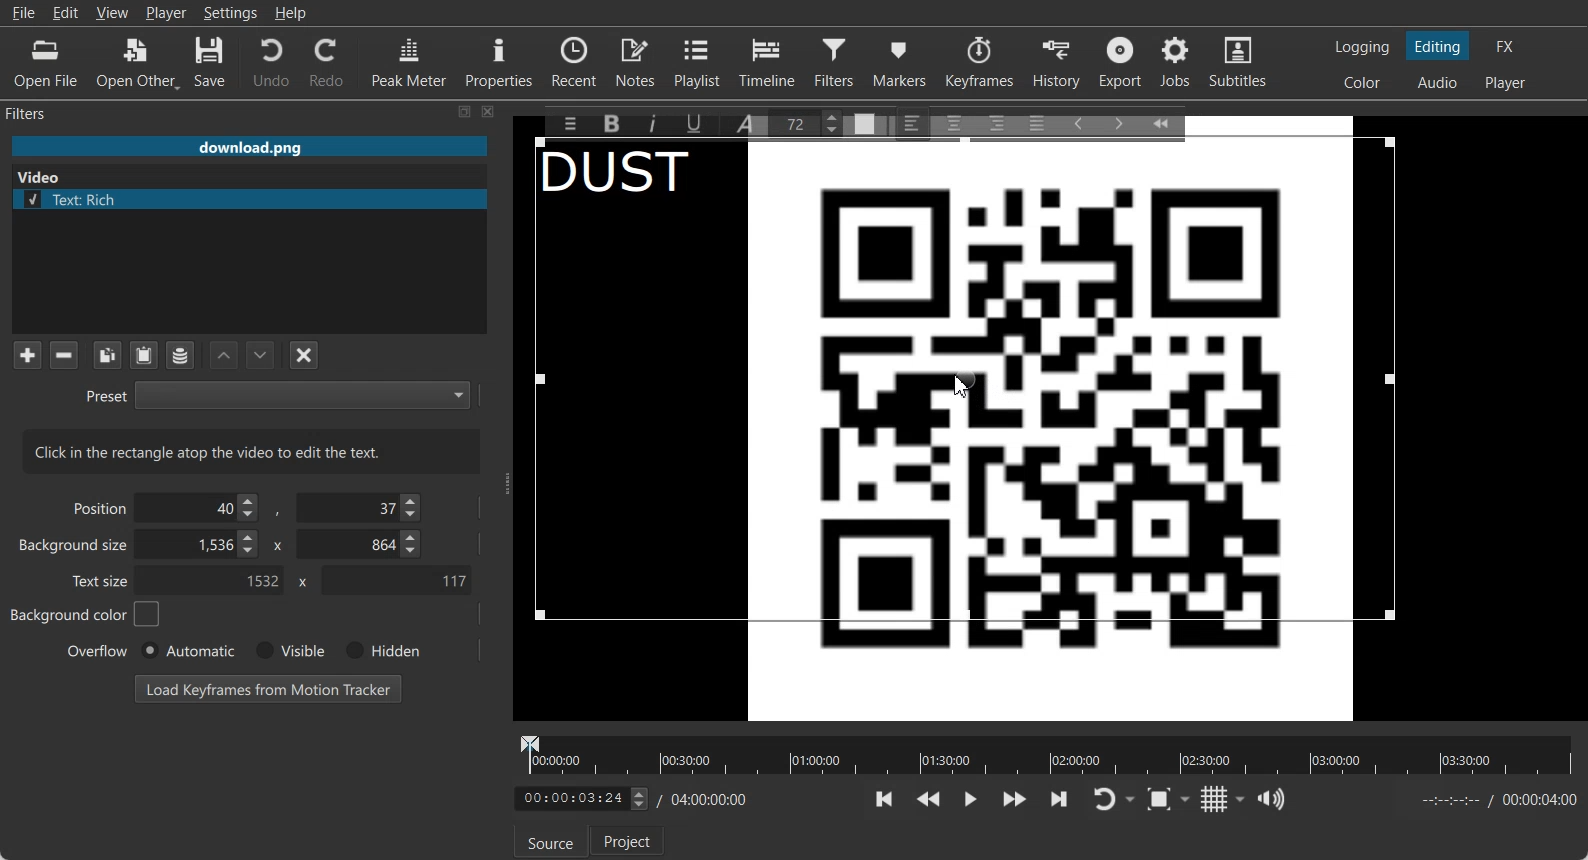 This screenshot has width=1588, height=860. I want to click on Skip to the previous point, so click(885, 798).